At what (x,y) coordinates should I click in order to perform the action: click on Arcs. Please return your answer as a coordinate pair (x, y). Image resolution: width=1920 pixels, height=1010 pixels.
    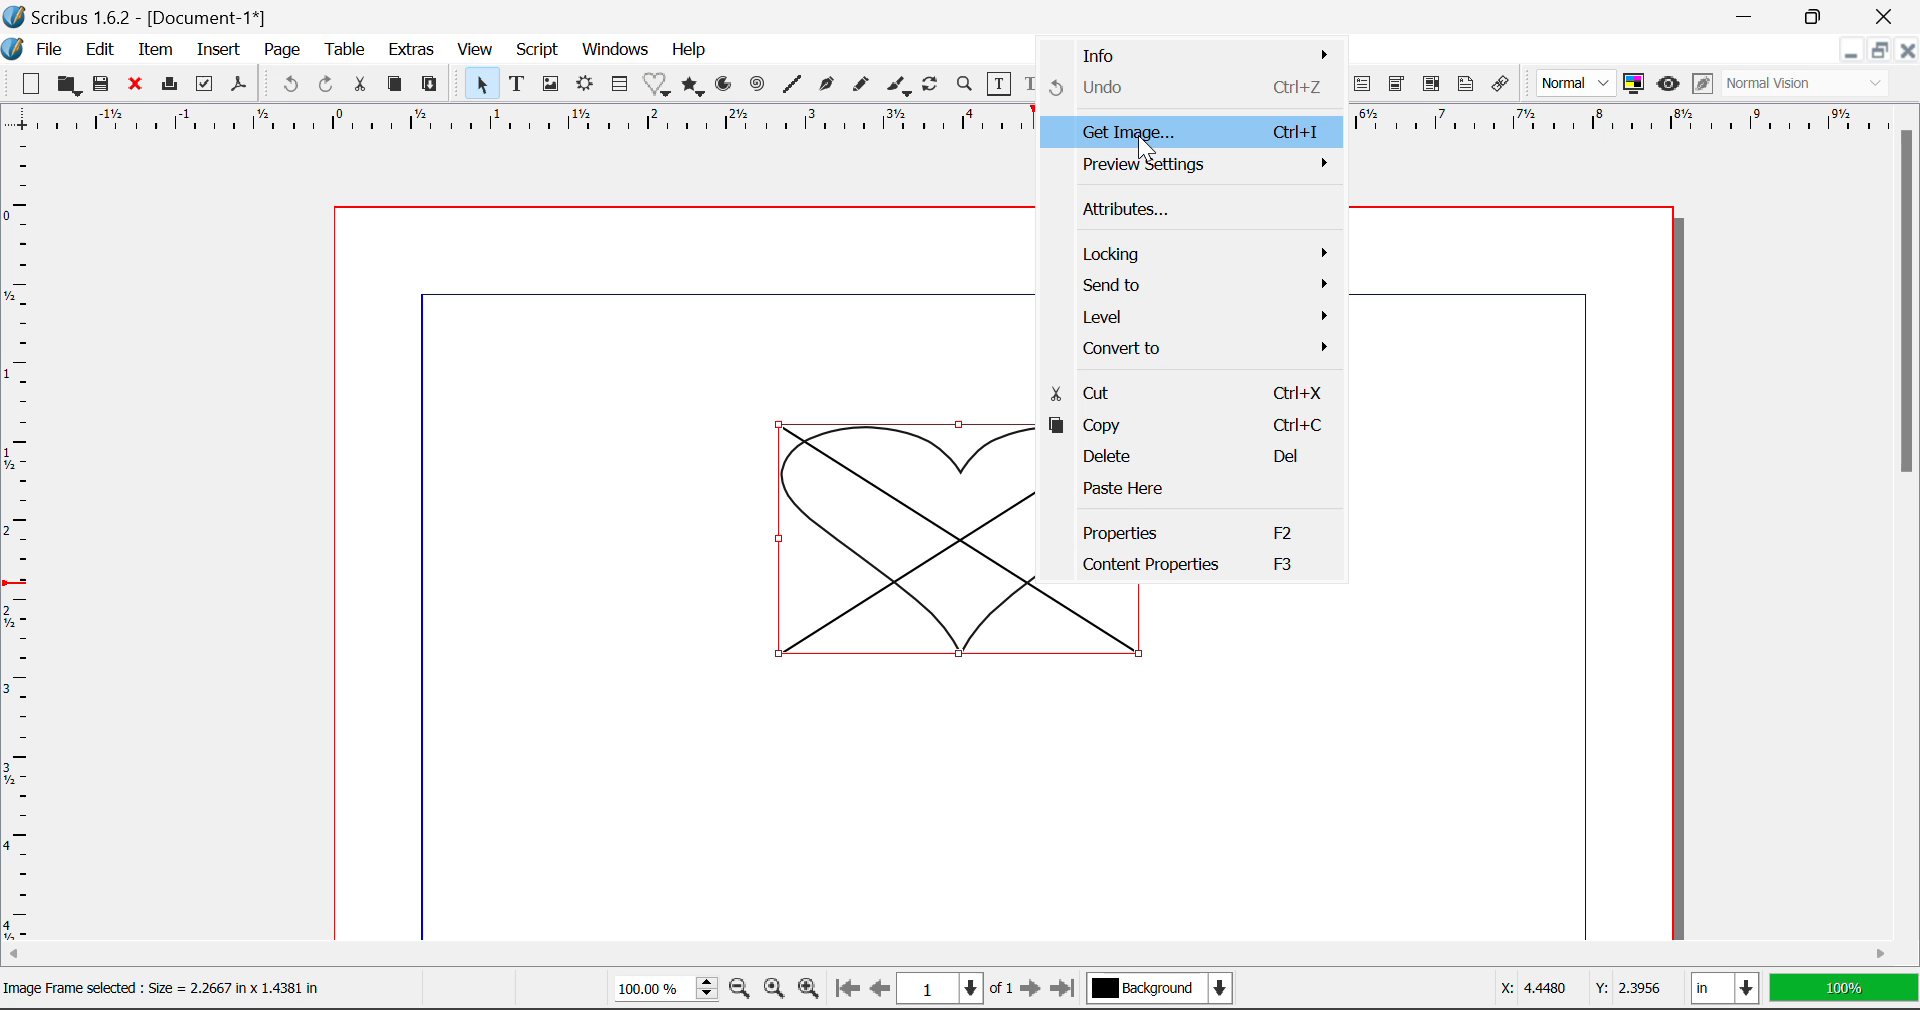
    Looking at the image, I should click on (722, 84).